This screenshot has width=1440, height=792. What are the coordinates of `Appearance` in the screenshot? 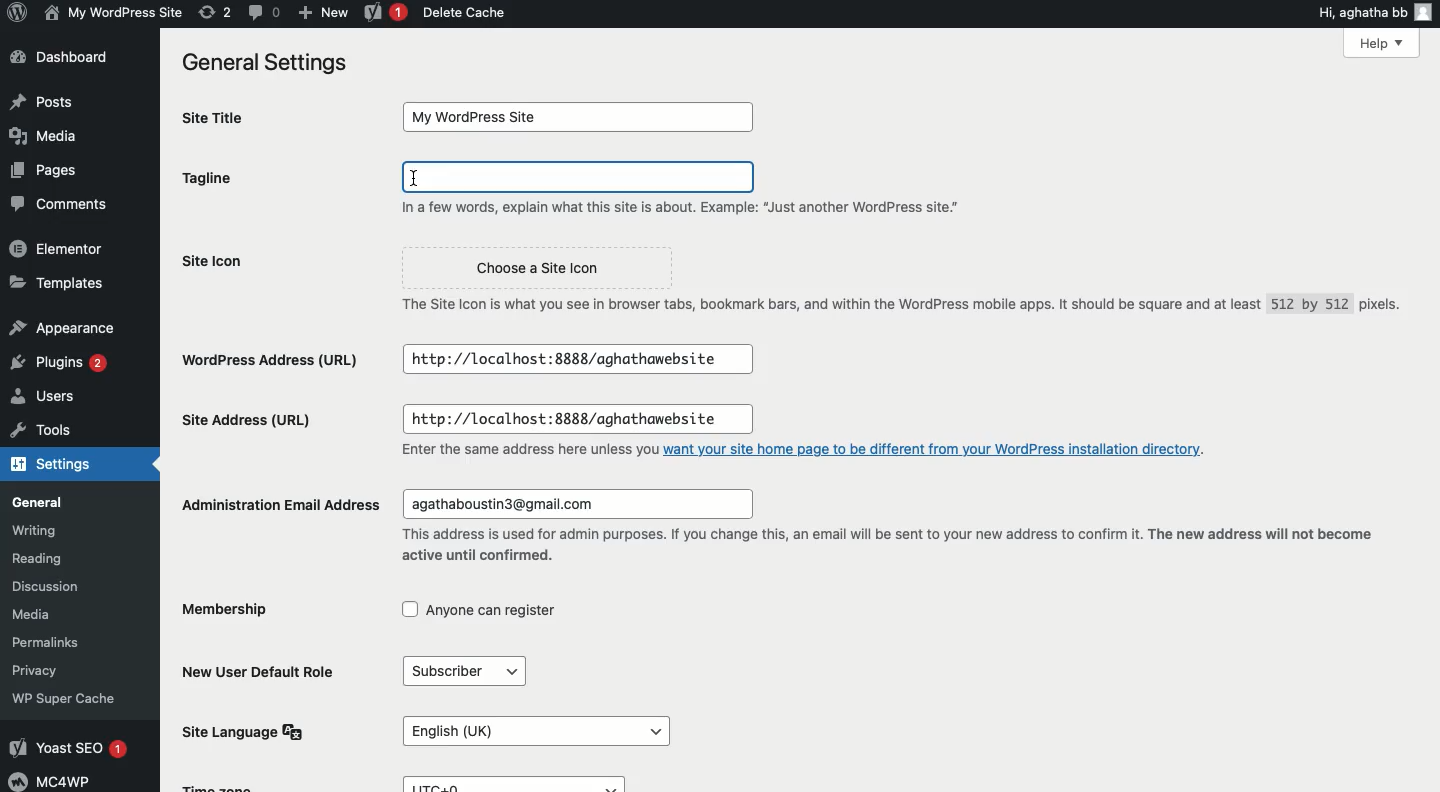 It's located at (62, 324).